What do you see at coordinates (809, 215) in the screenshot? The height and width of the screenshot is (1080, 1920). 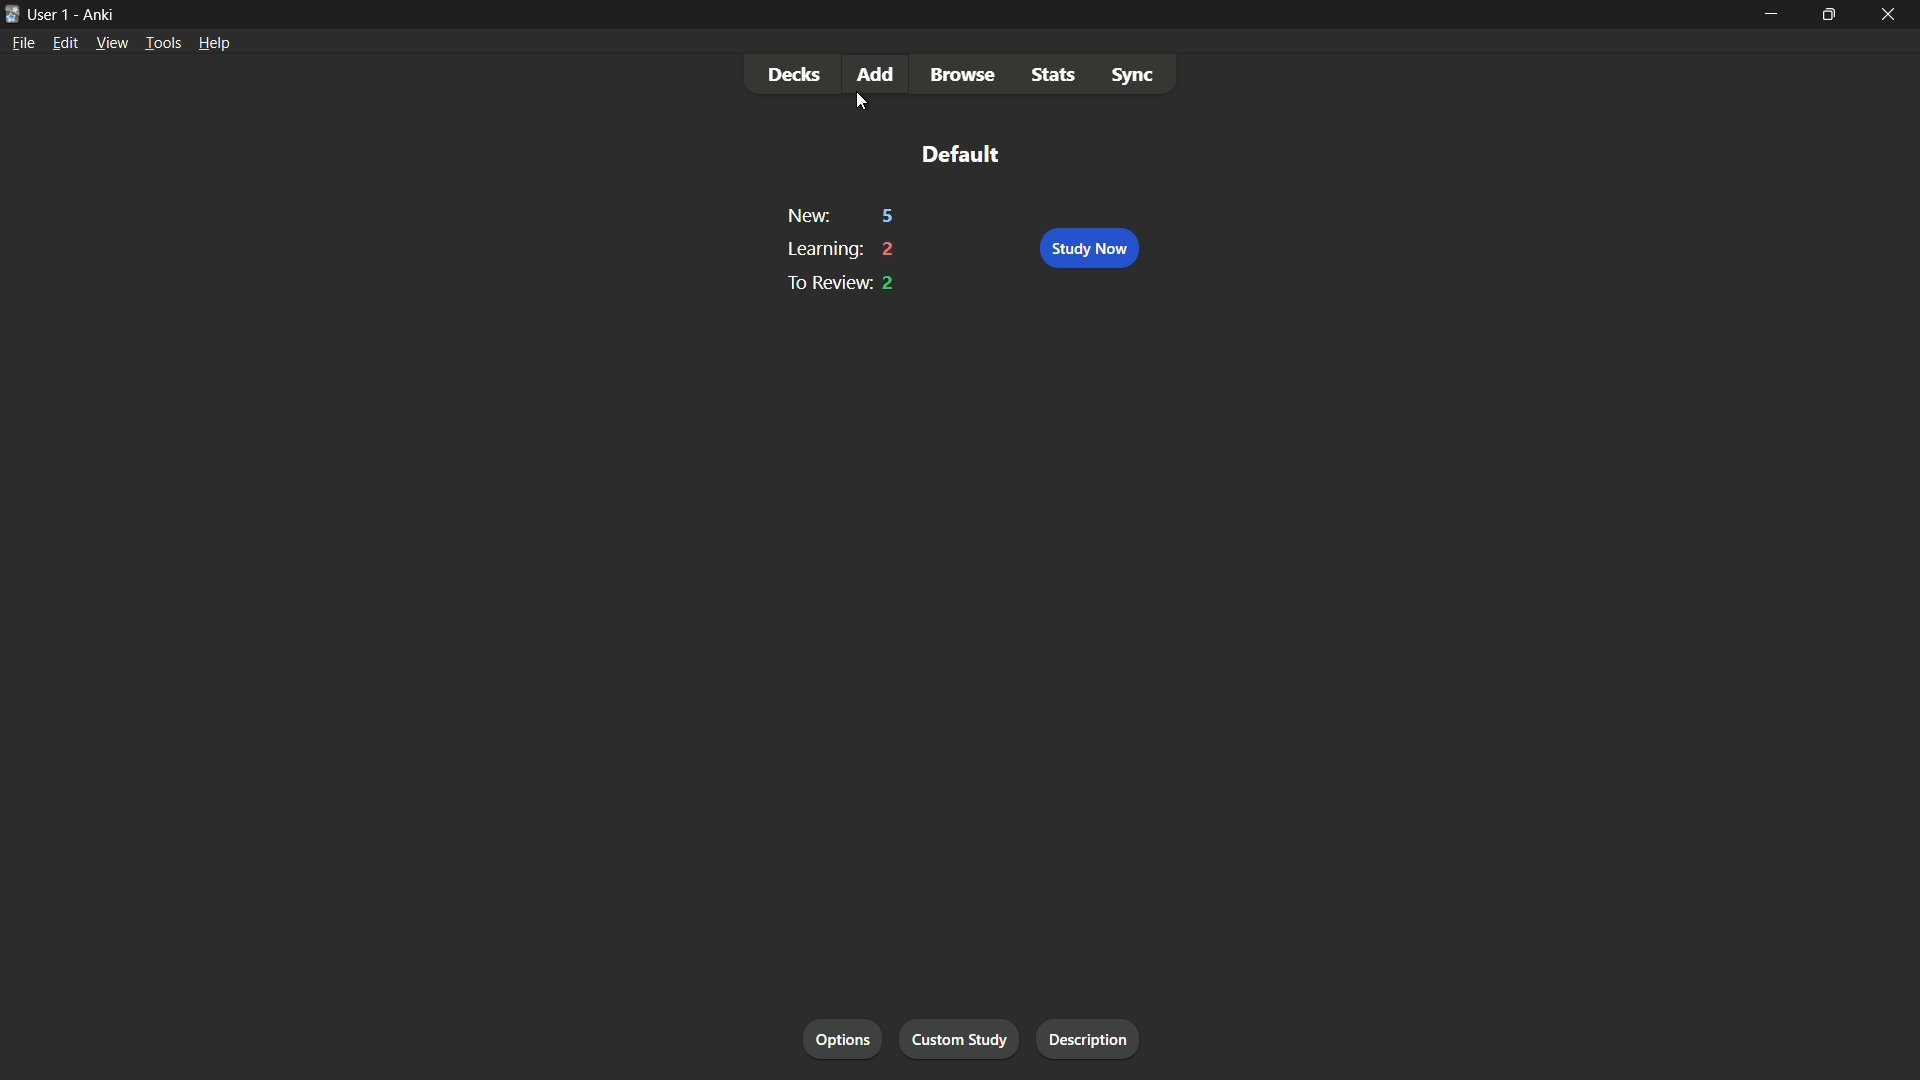 I see `new` at bounding box center [809, 215].